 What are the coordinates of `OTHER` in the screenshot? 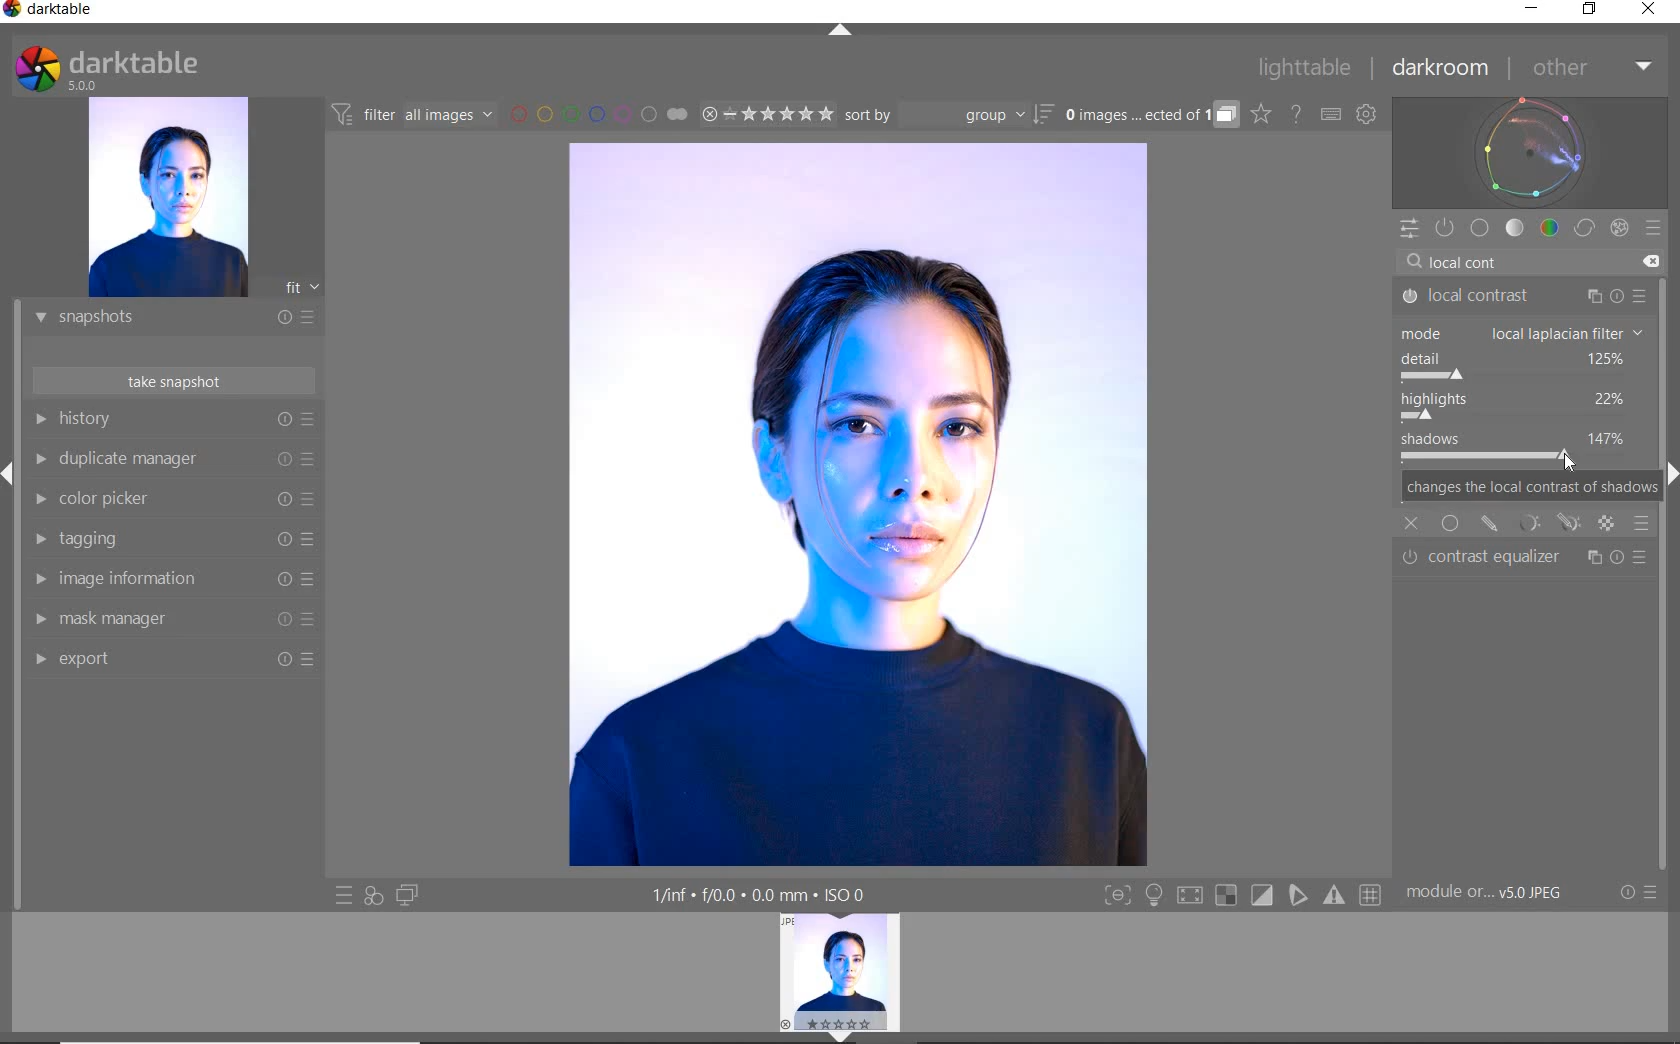 It's located at (1590, 69).